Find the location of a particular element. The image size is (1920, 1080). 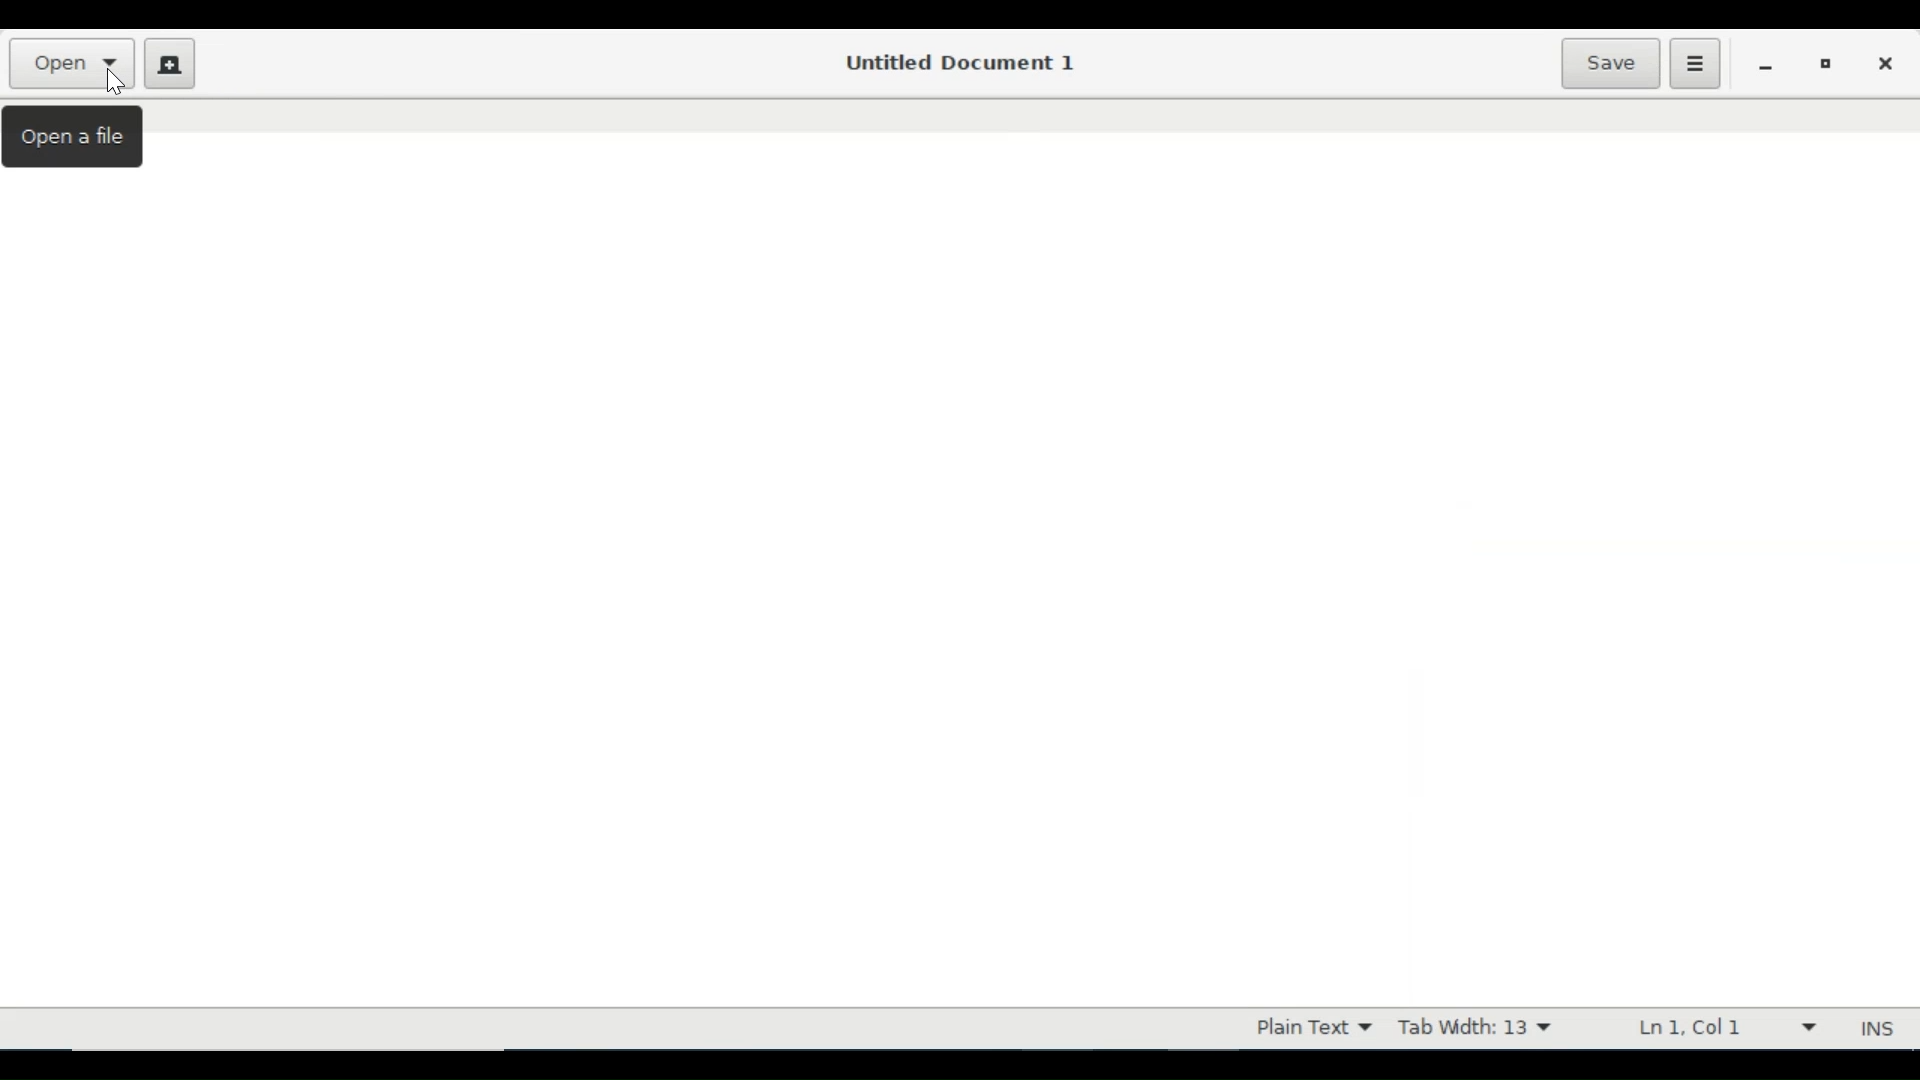

Save is located at coordinates (1610, 63).